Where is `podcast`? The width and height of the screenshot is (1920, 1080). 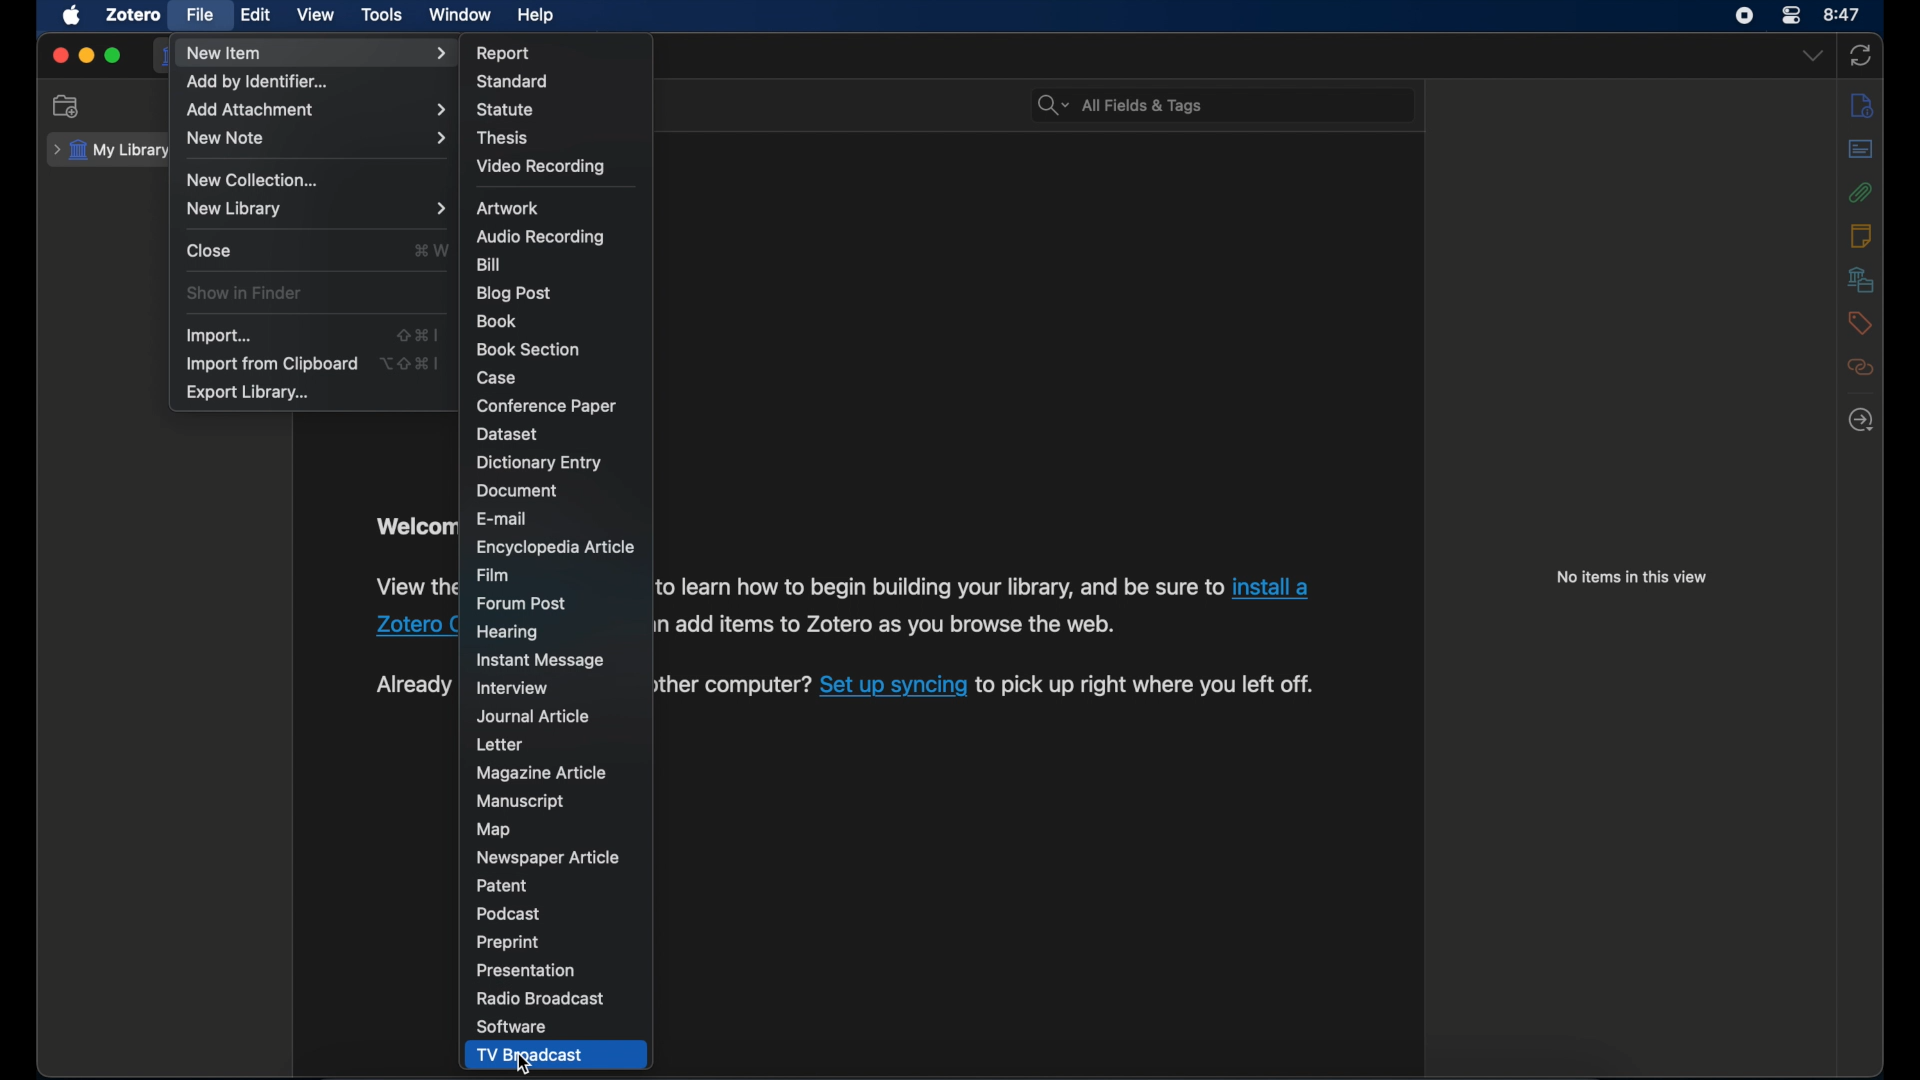 podcast is located at coordinates (508, 914).